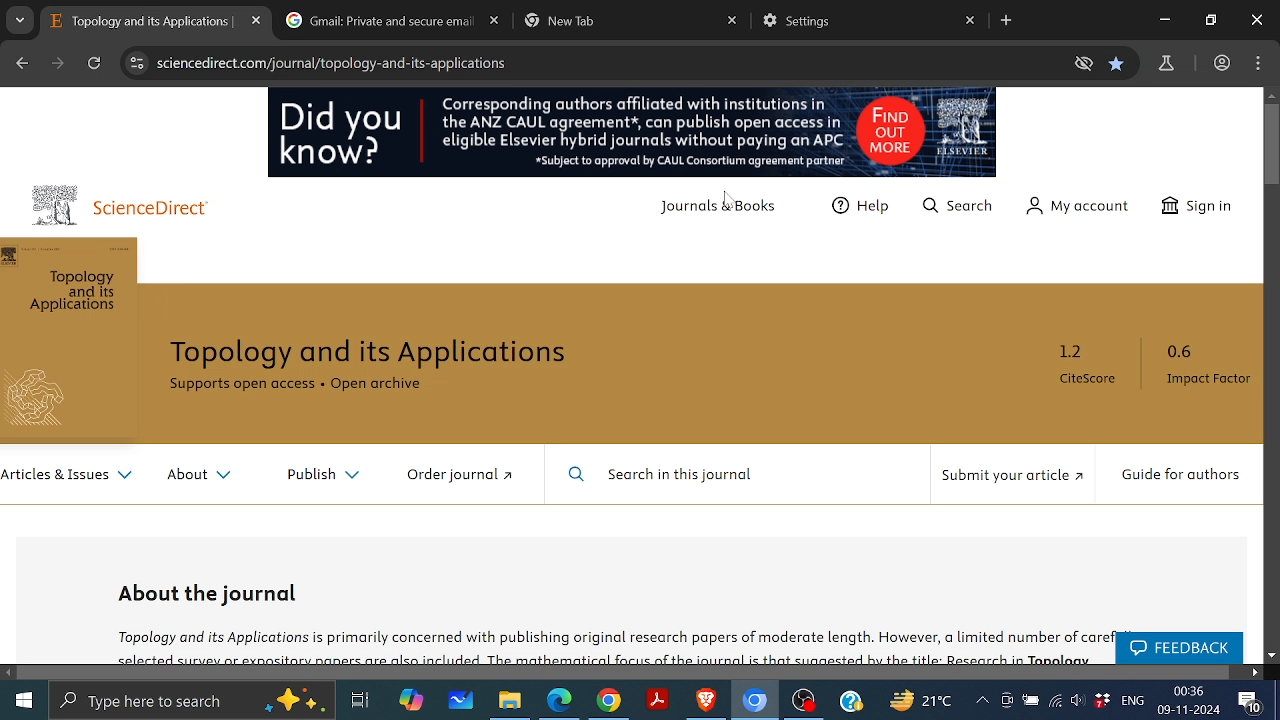 This screenshot has height=720, width=1280. What do you see at coordinates (1219, 63) in the screenshot?
I see `Work` at bounding box center [1219, 63].